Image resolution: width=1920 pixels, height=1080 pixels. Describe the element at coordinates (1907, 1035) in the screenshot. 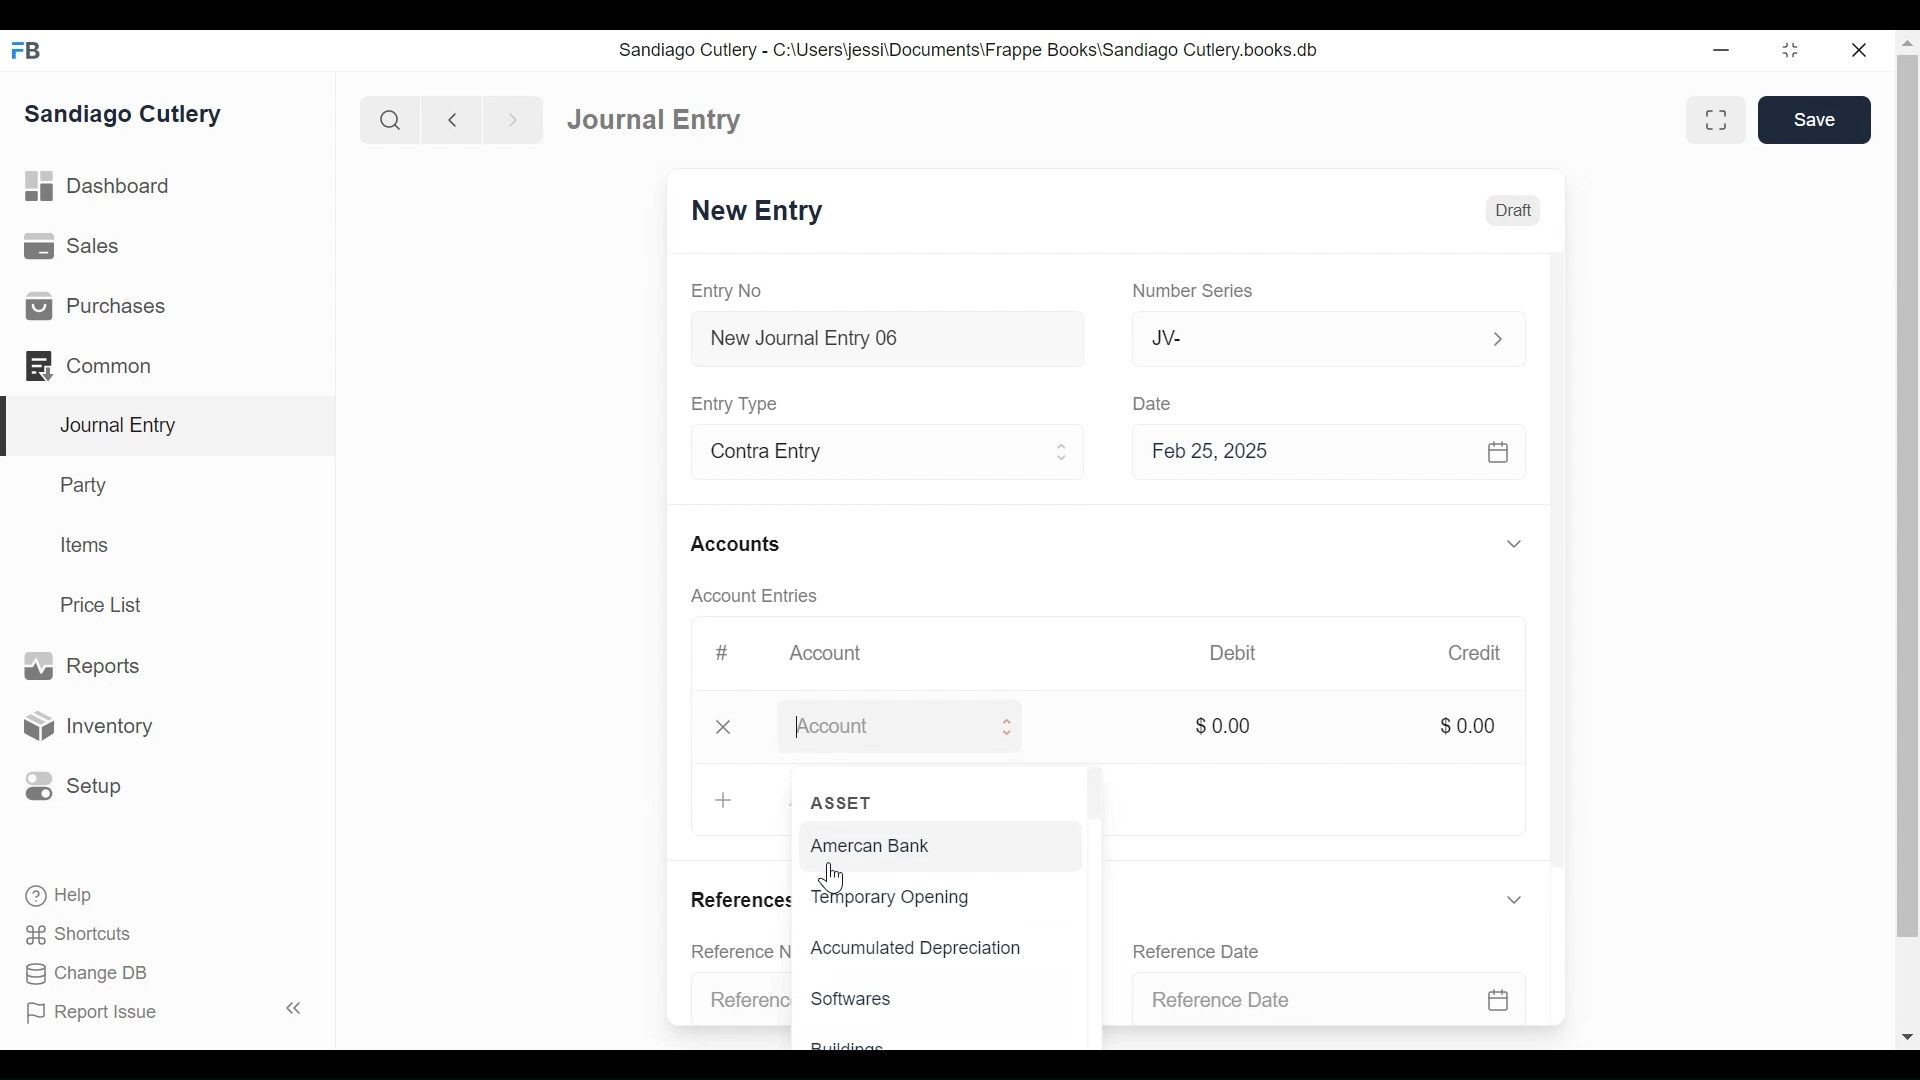

I see `Scroll down` at that location.